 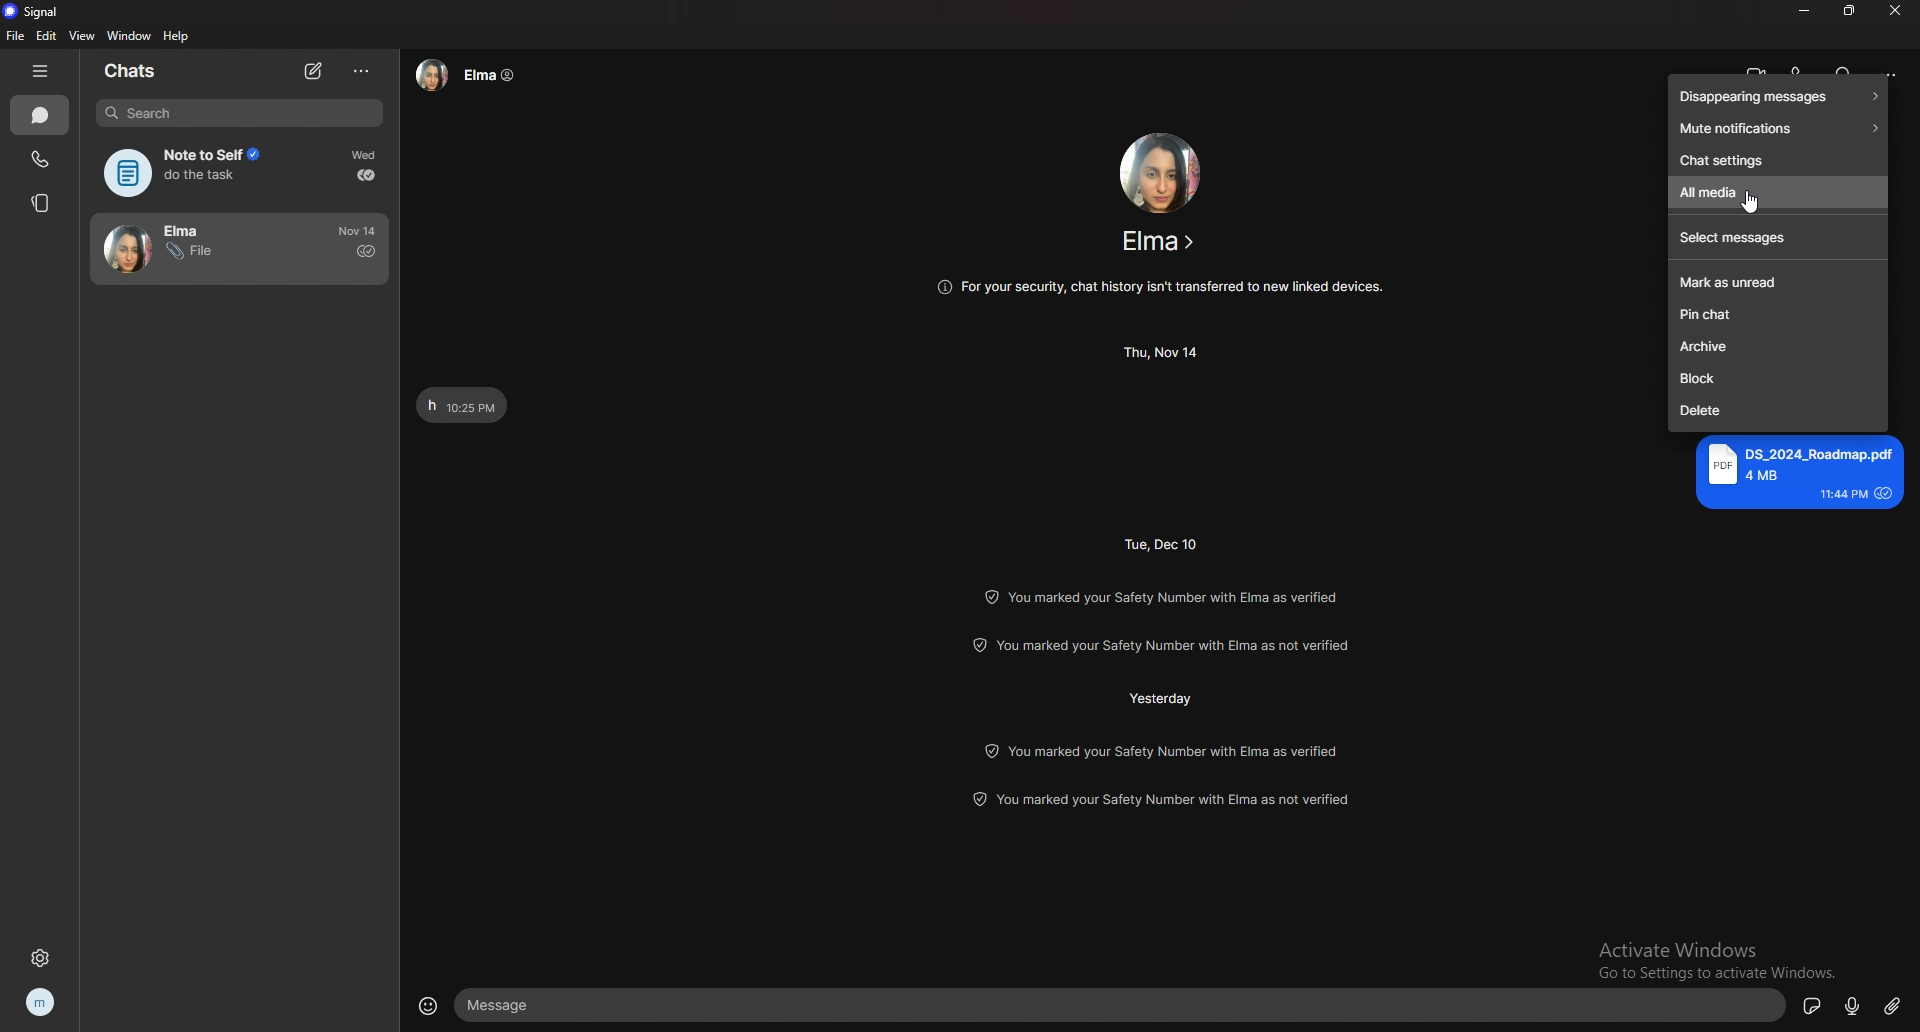 I want to click on pin chat, so click(x=1775, y=315).